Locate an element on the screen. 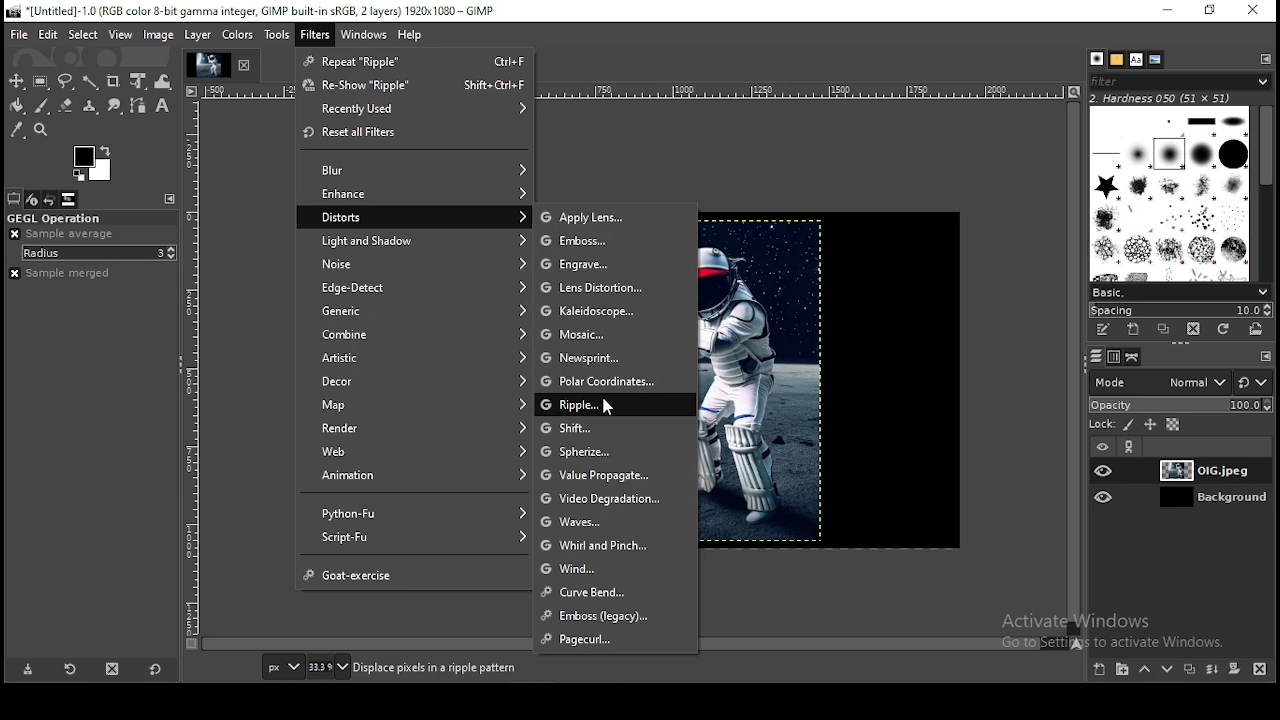 The height and width of the screenshot is (720, 1280). text tool is located at coordinates (162, 106).